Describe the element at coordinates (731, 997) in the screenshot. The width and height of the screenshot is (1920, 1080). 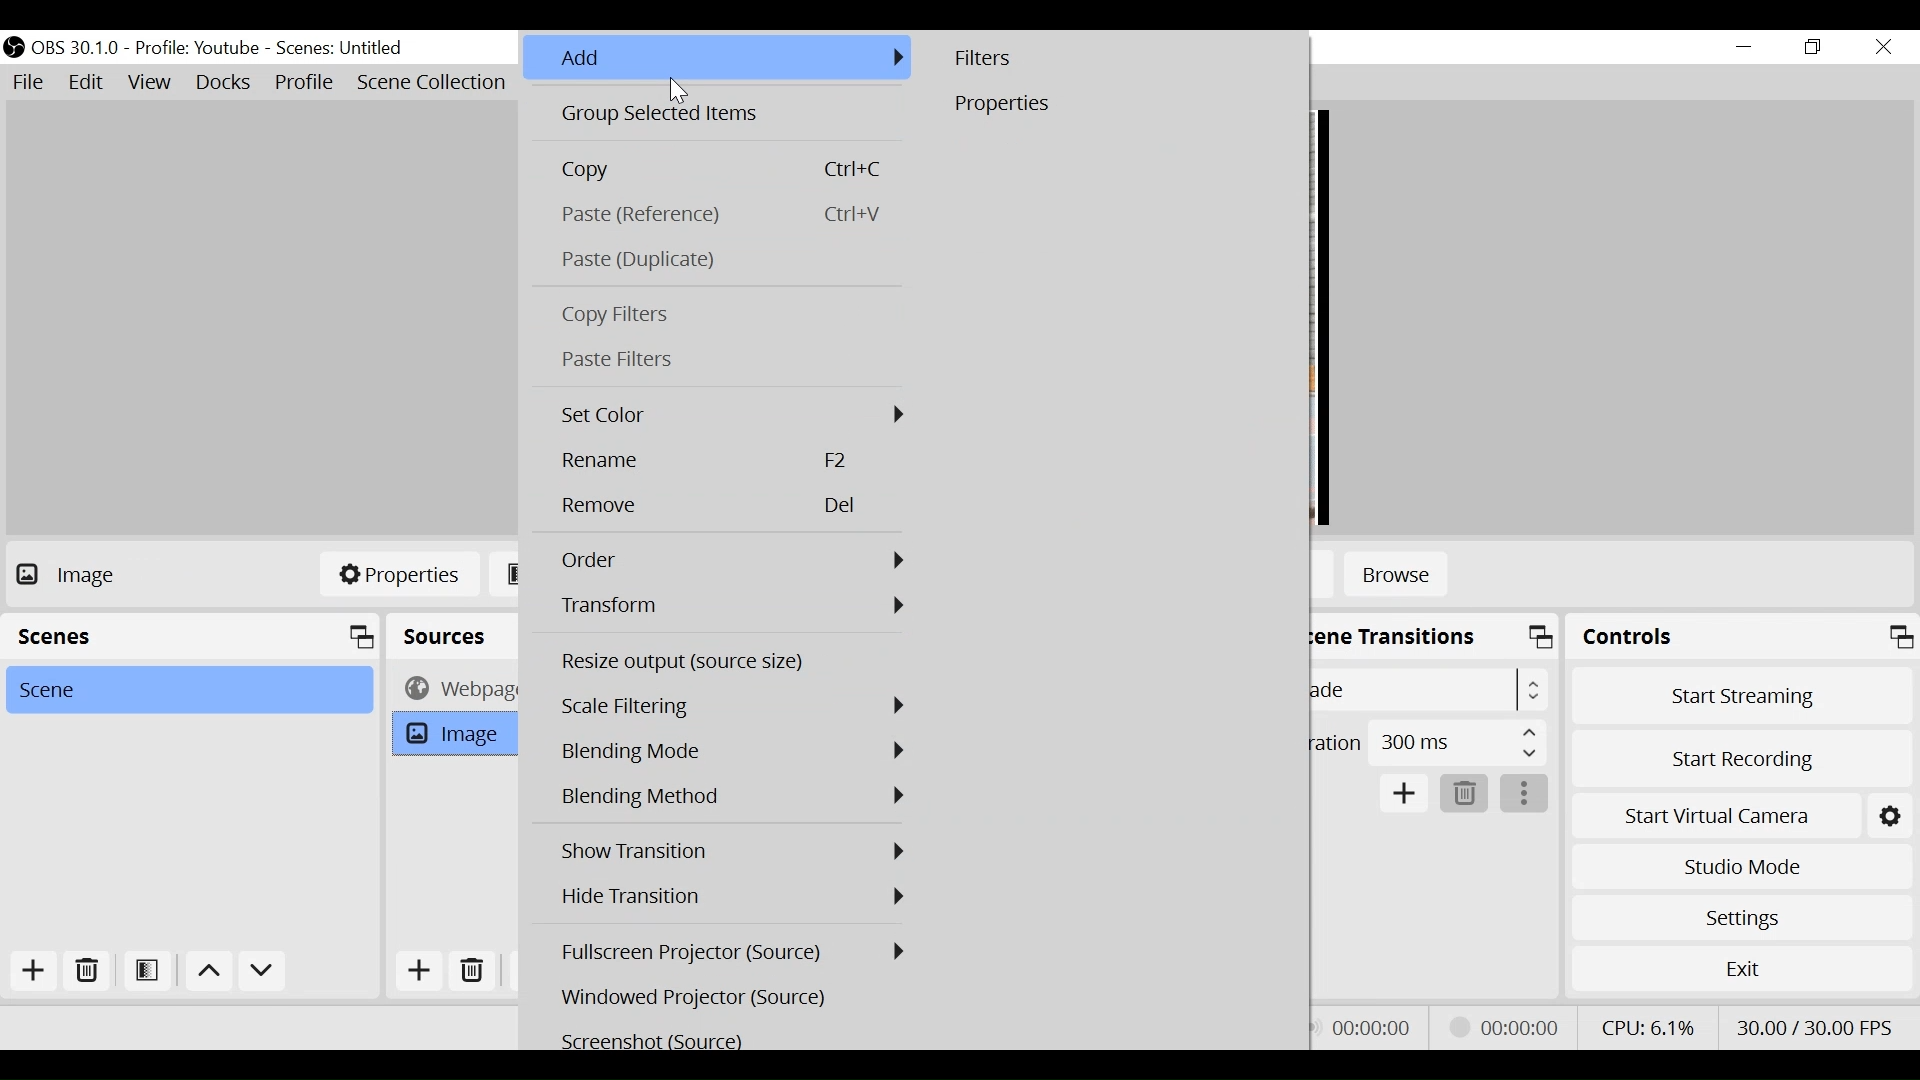
I see `Windowed Projector (Source)` at that location.